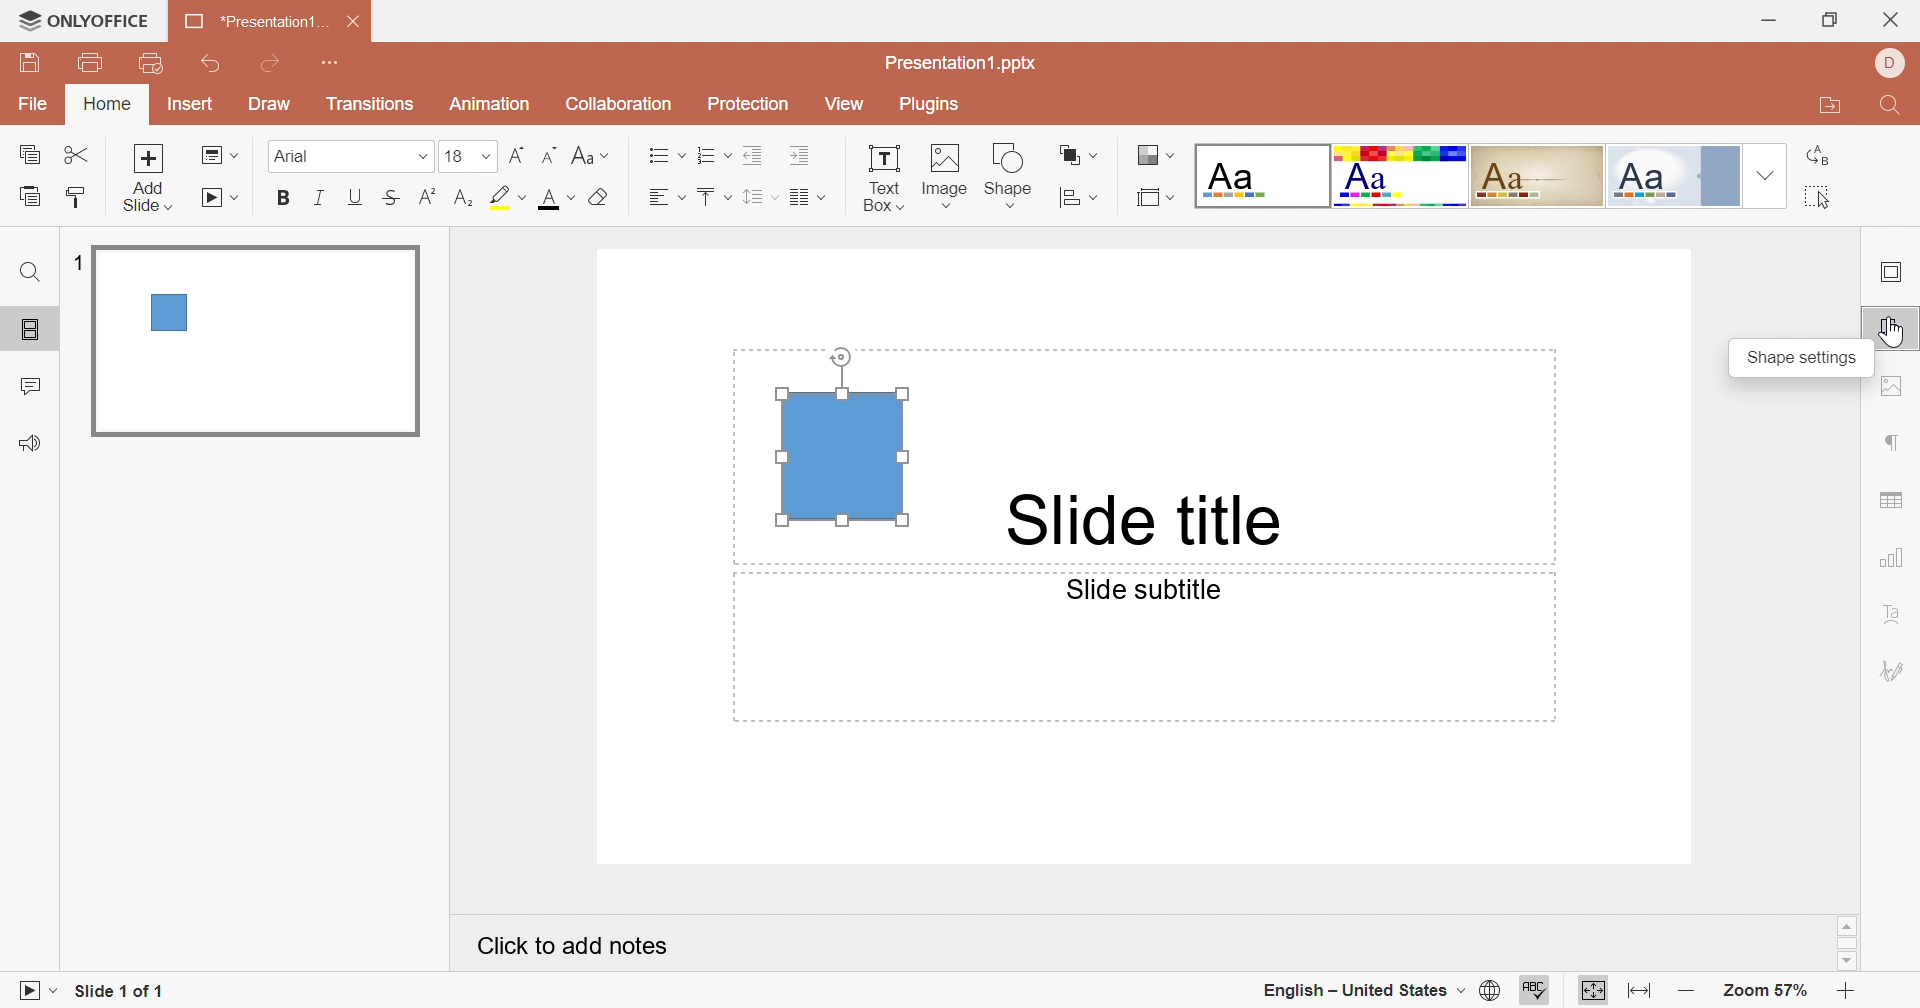 Image resolution: width=1920 pixels, height=1008 pixels. Describe the element at coordinates (1154, 200) in the screenshot. I see `Select slide size` at that location.